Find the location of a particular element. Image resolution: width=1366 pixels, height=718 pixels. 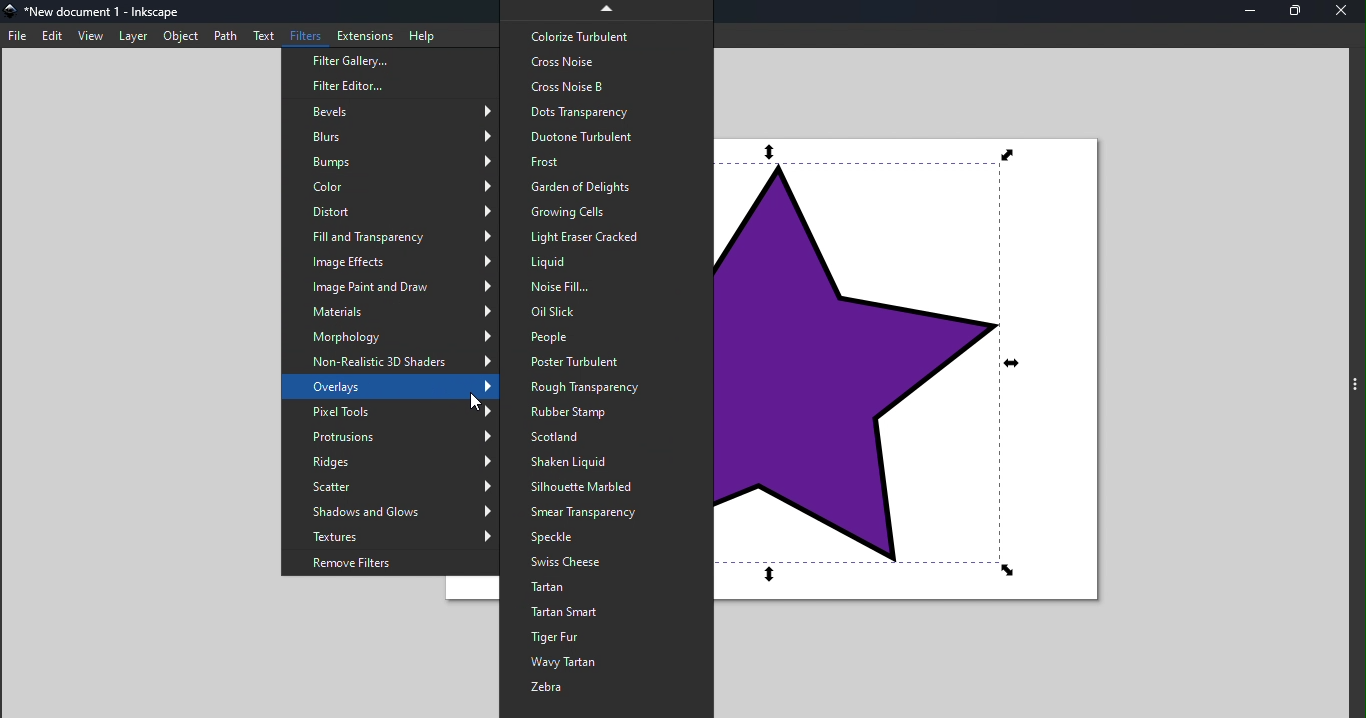

Textures is located at coordinates (394, 536).